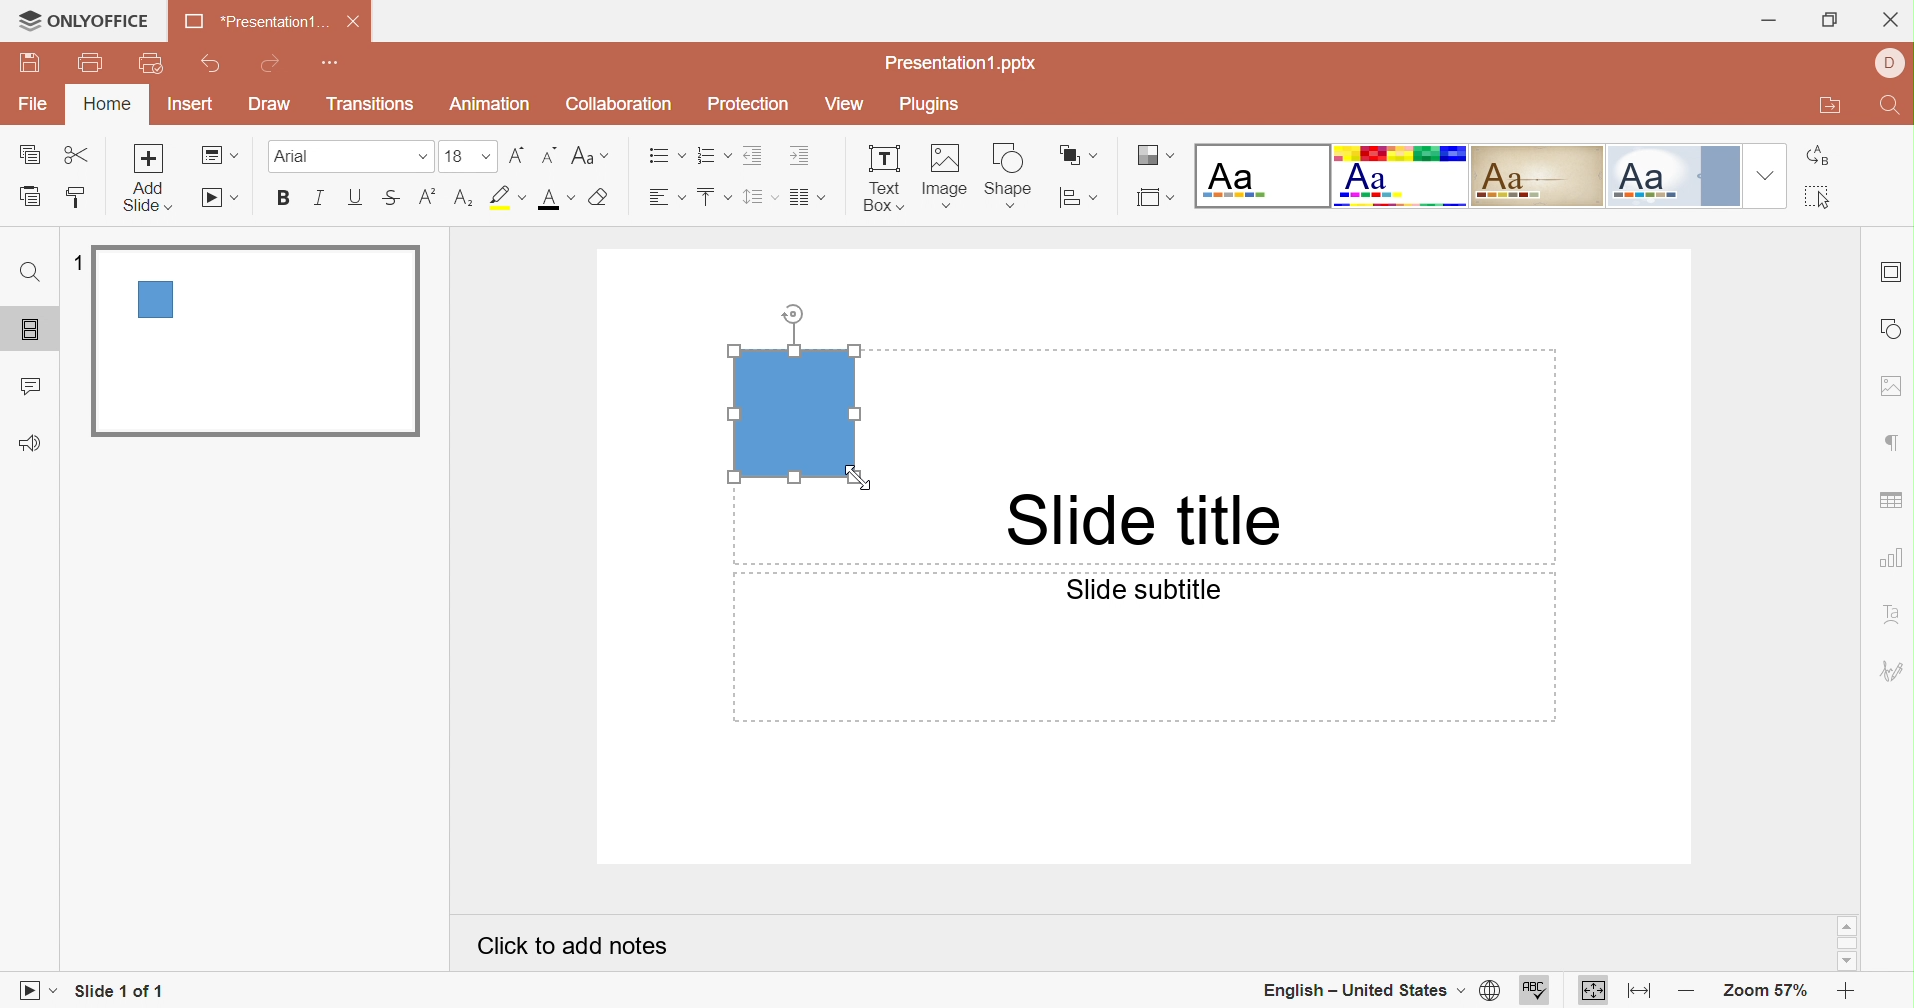 The width and height of the screenshot is (1914, 1008). I want to click on Select all, so click(1822, 199).